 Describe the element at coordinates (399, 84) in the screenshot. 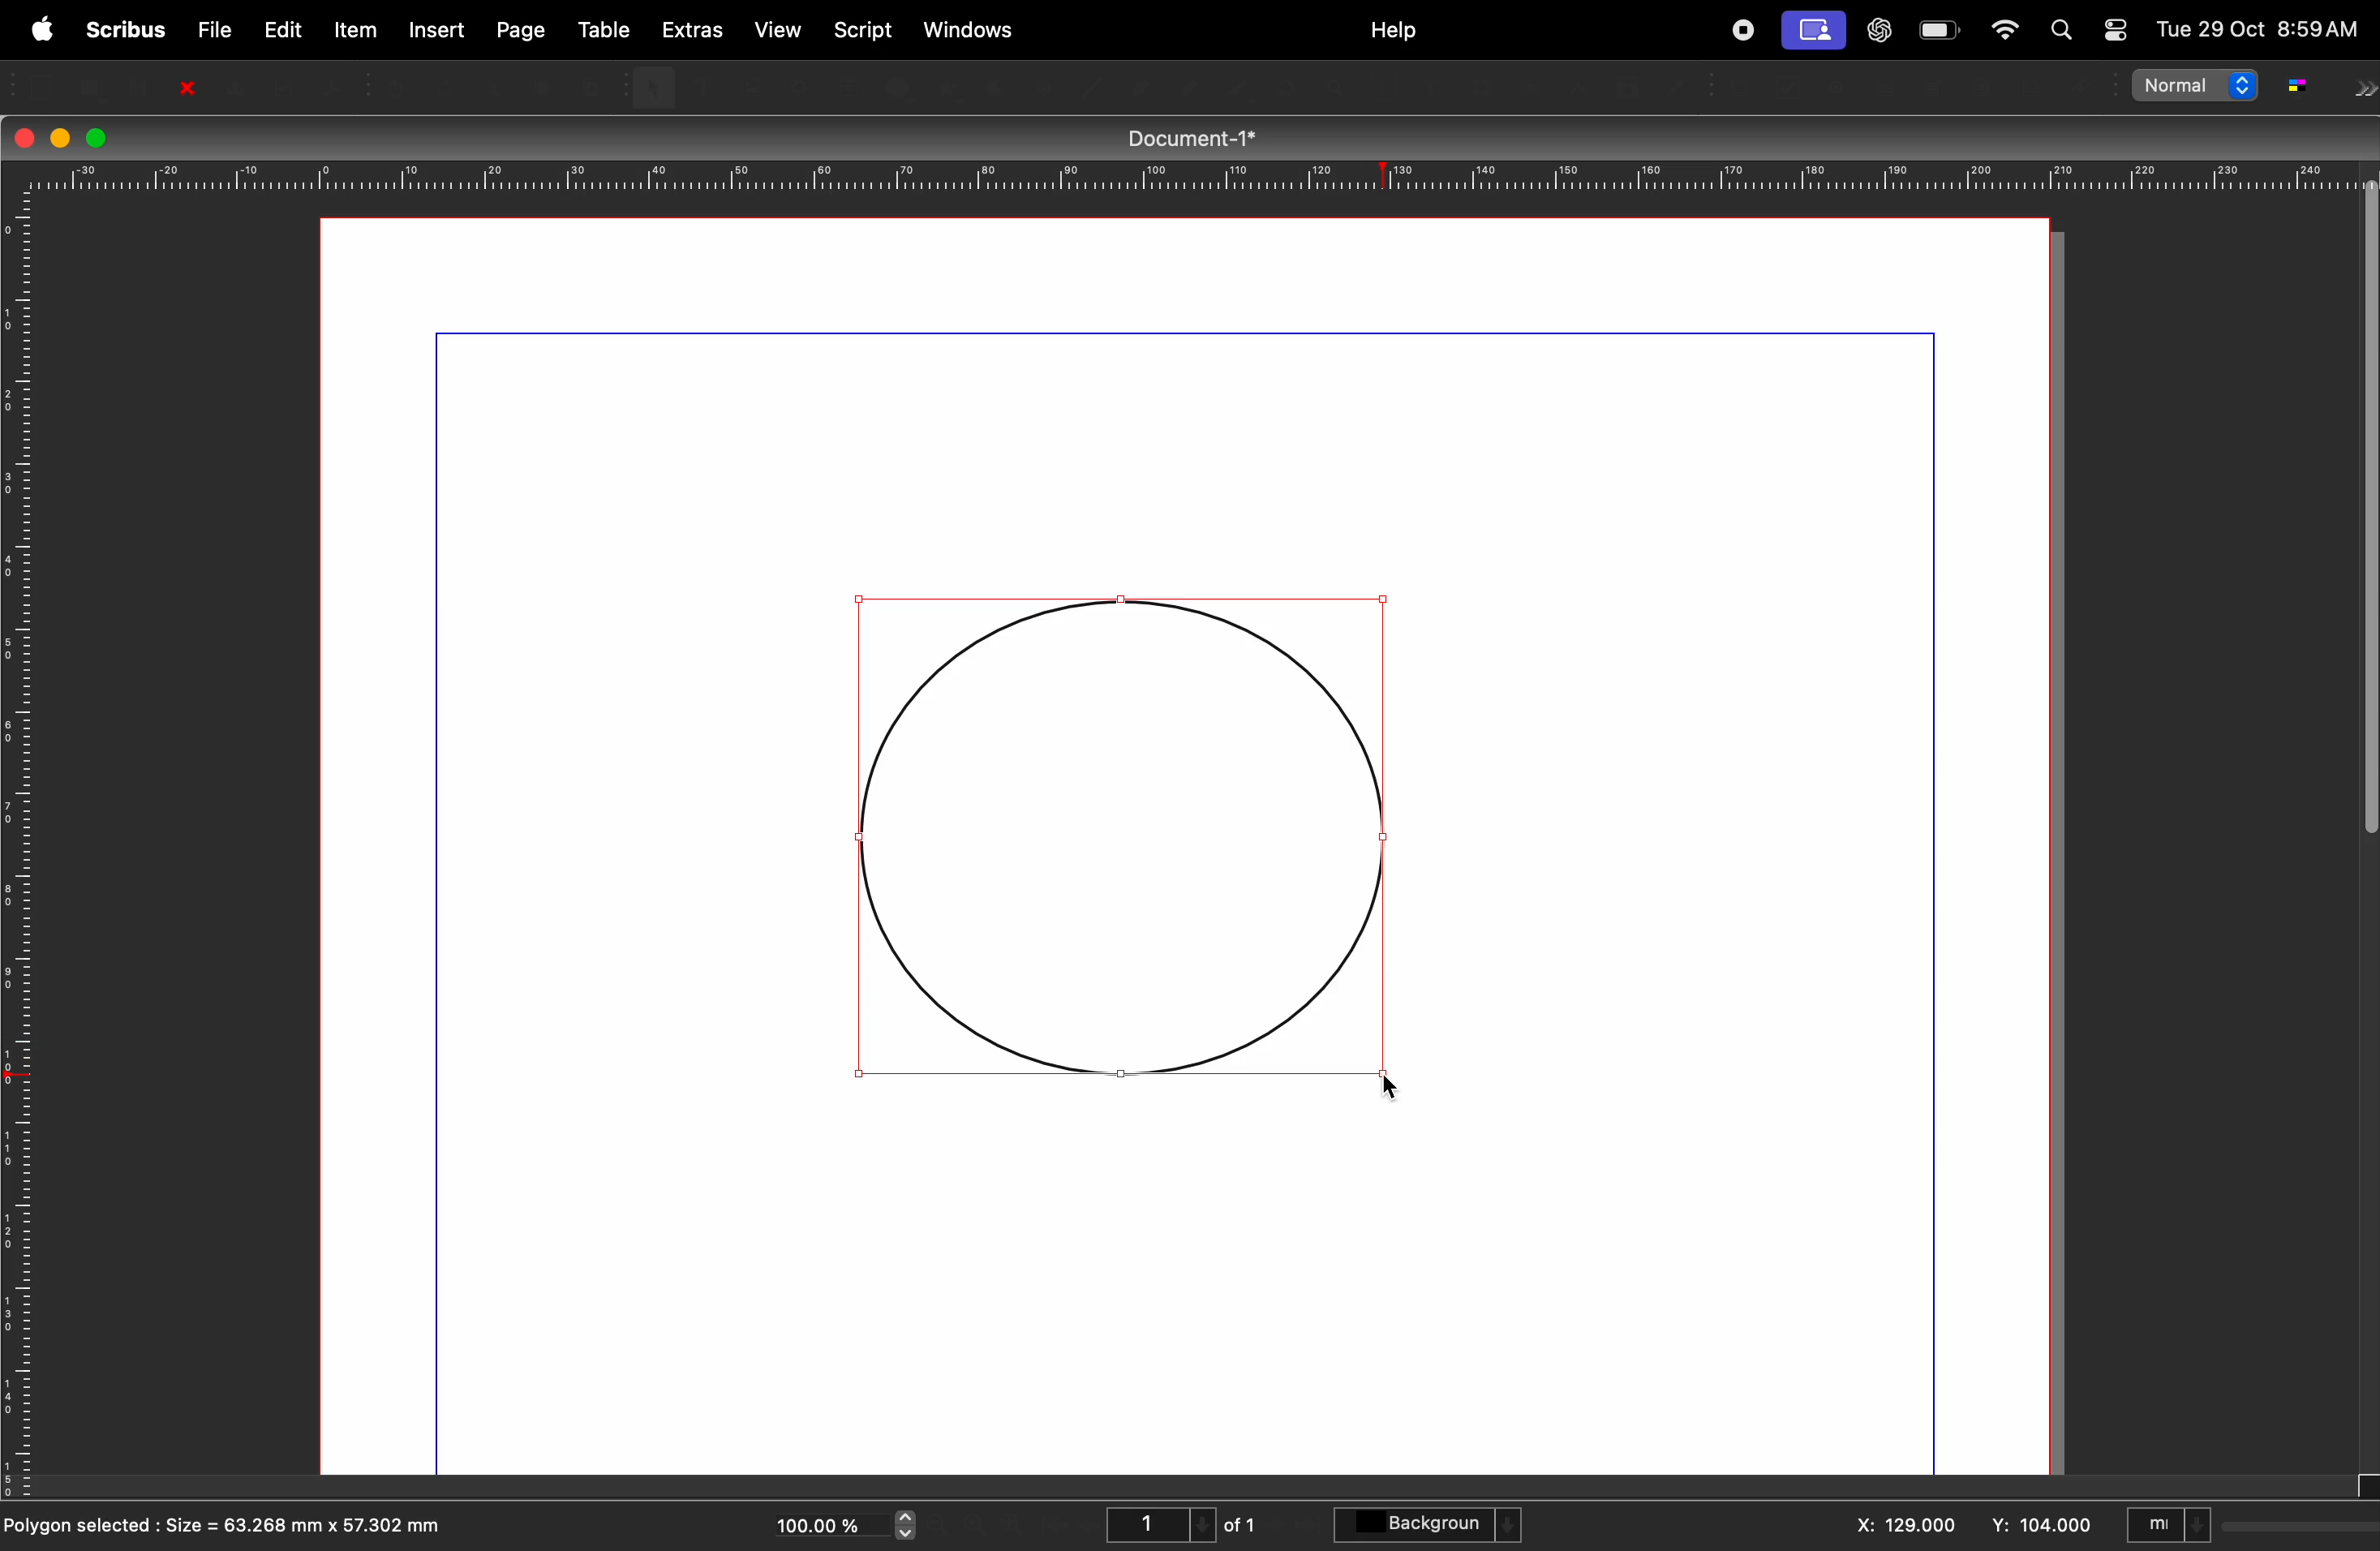

I see `Undo` at that location.